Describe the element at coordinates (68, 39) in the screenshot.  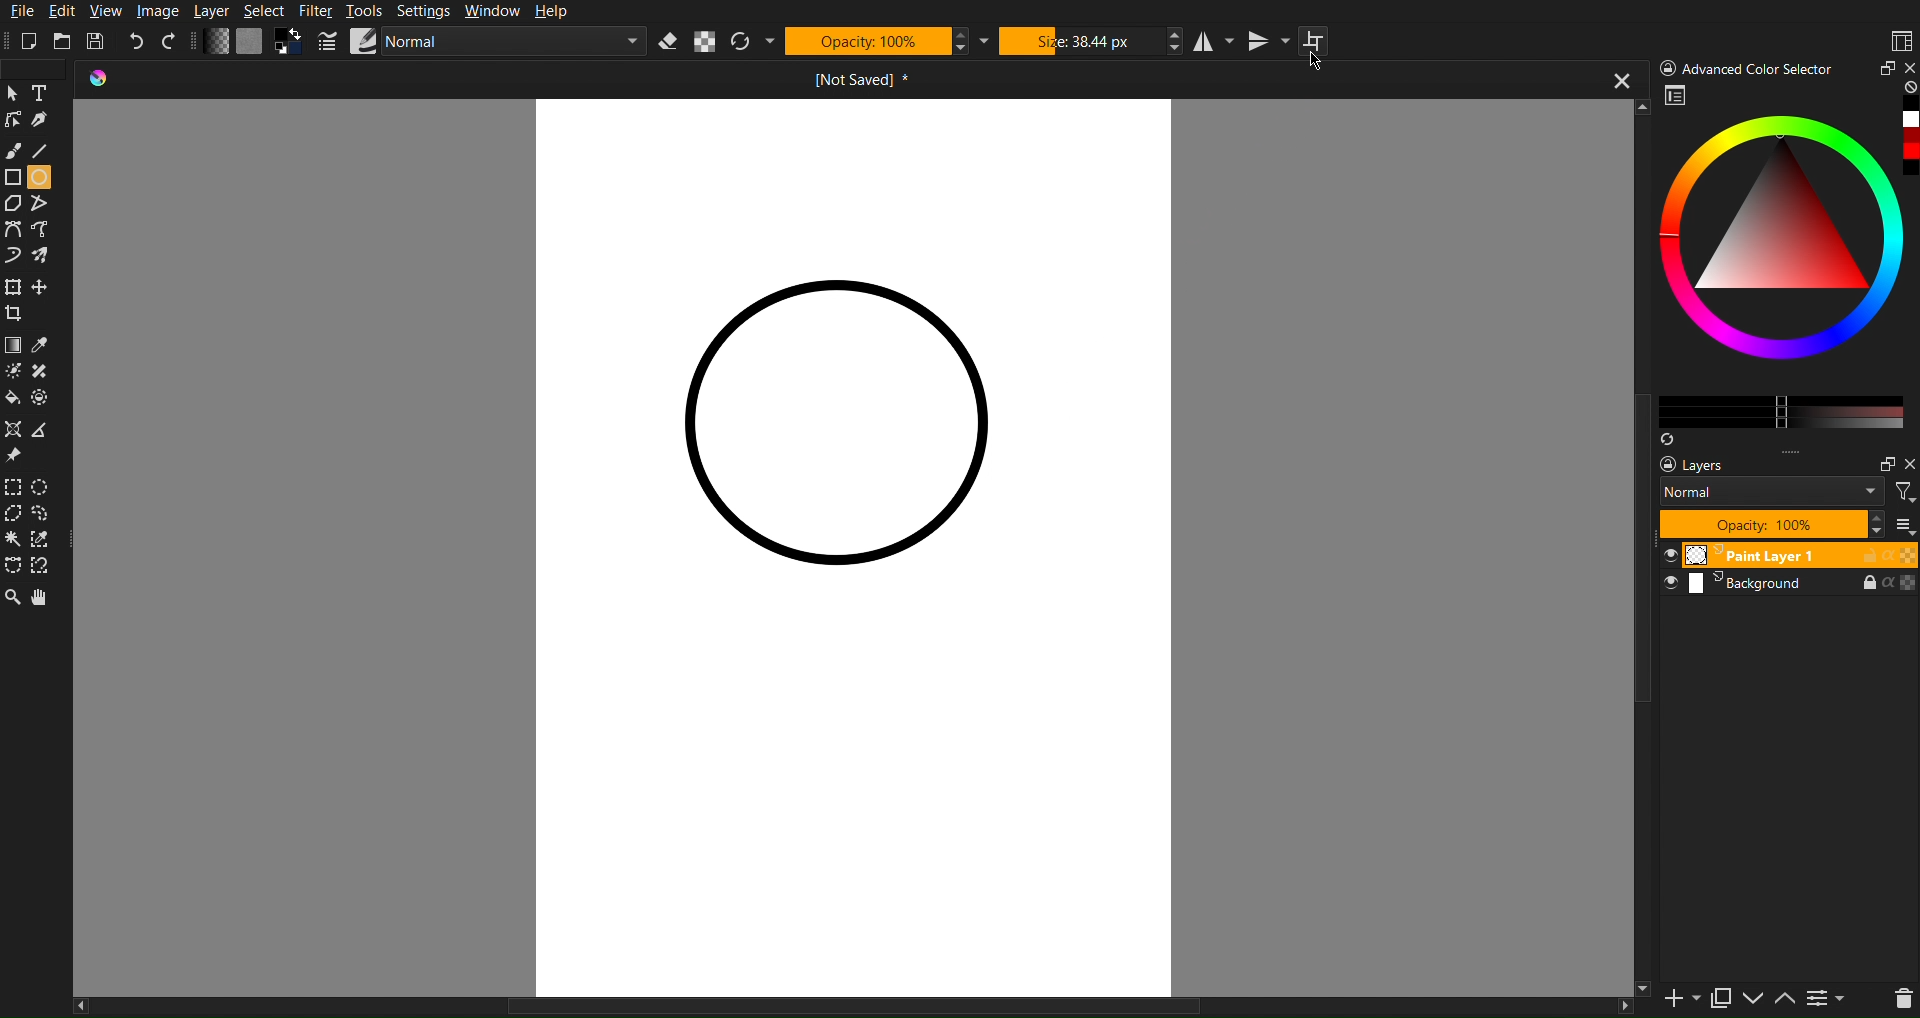
I see `Open` at that location.